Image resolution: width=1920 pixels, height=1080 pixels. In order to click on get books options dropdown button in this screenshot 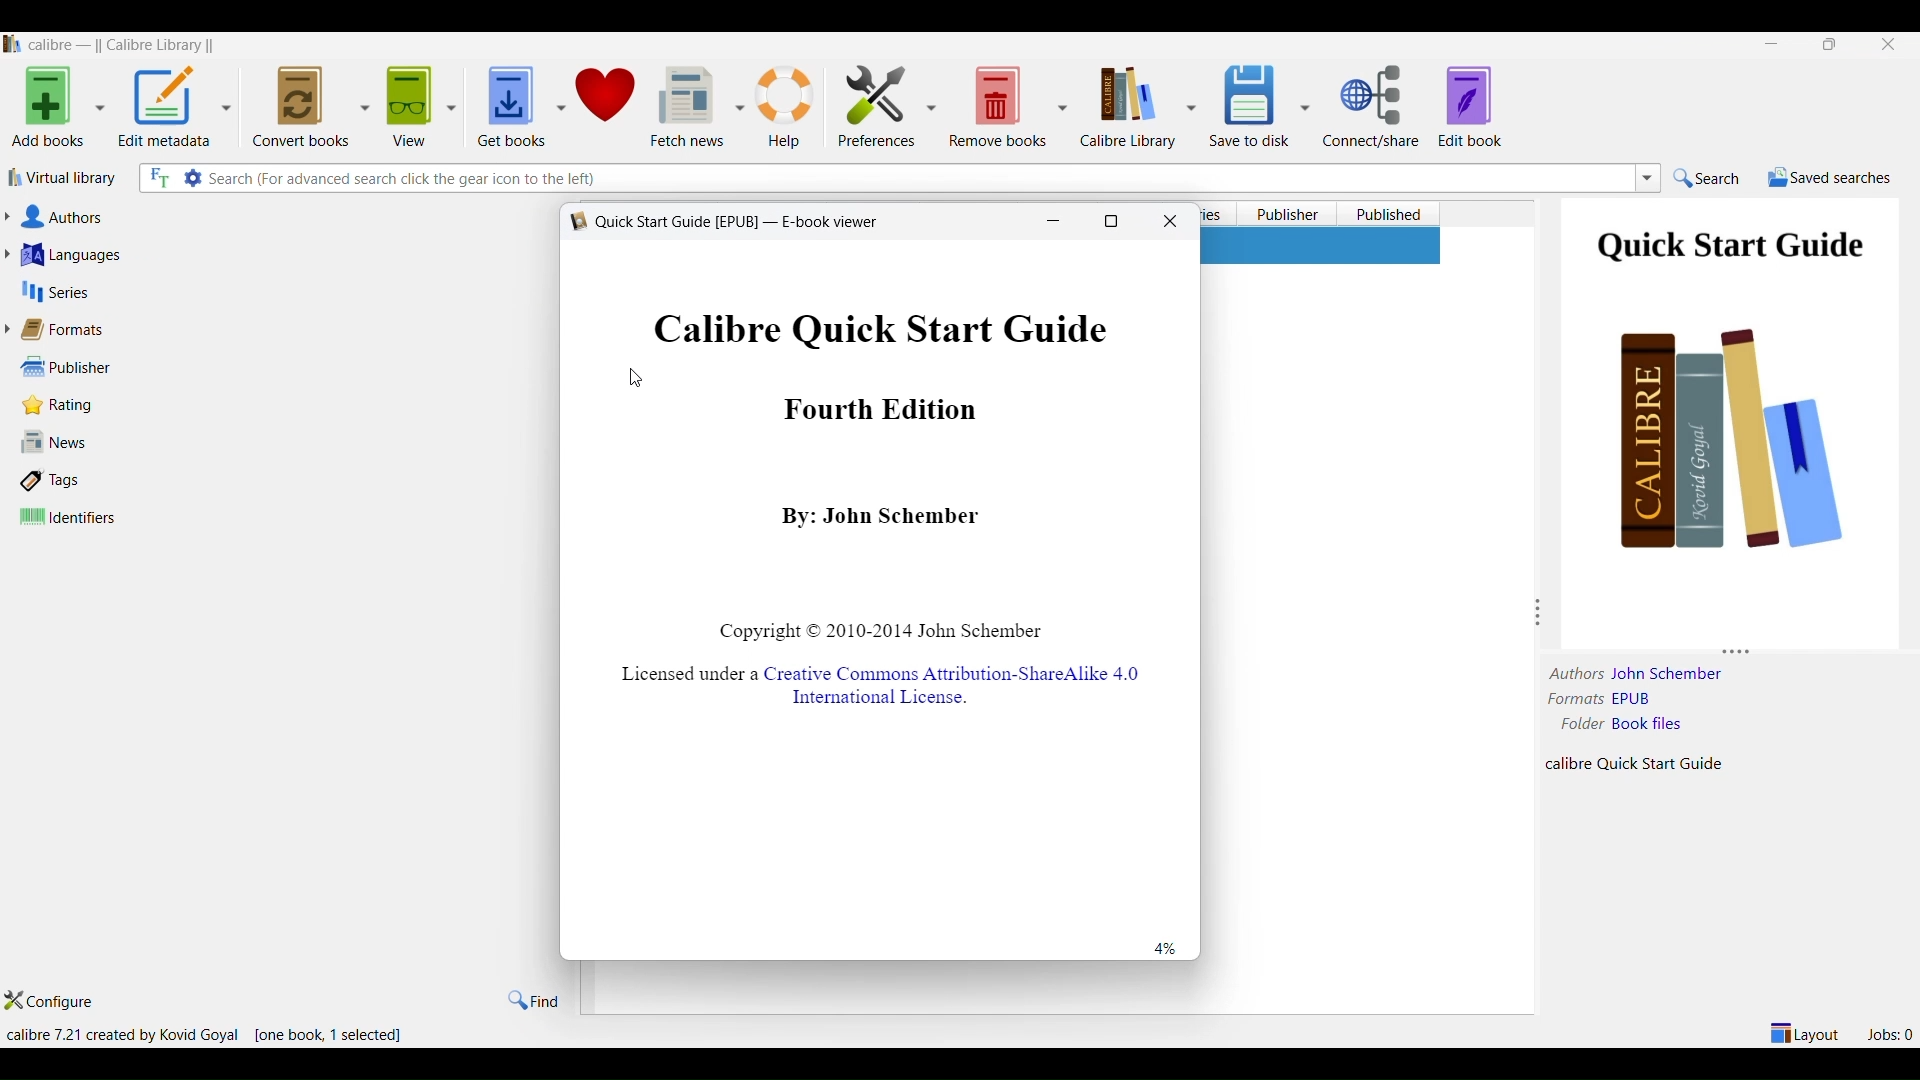, I will do `click(560, 106)`.